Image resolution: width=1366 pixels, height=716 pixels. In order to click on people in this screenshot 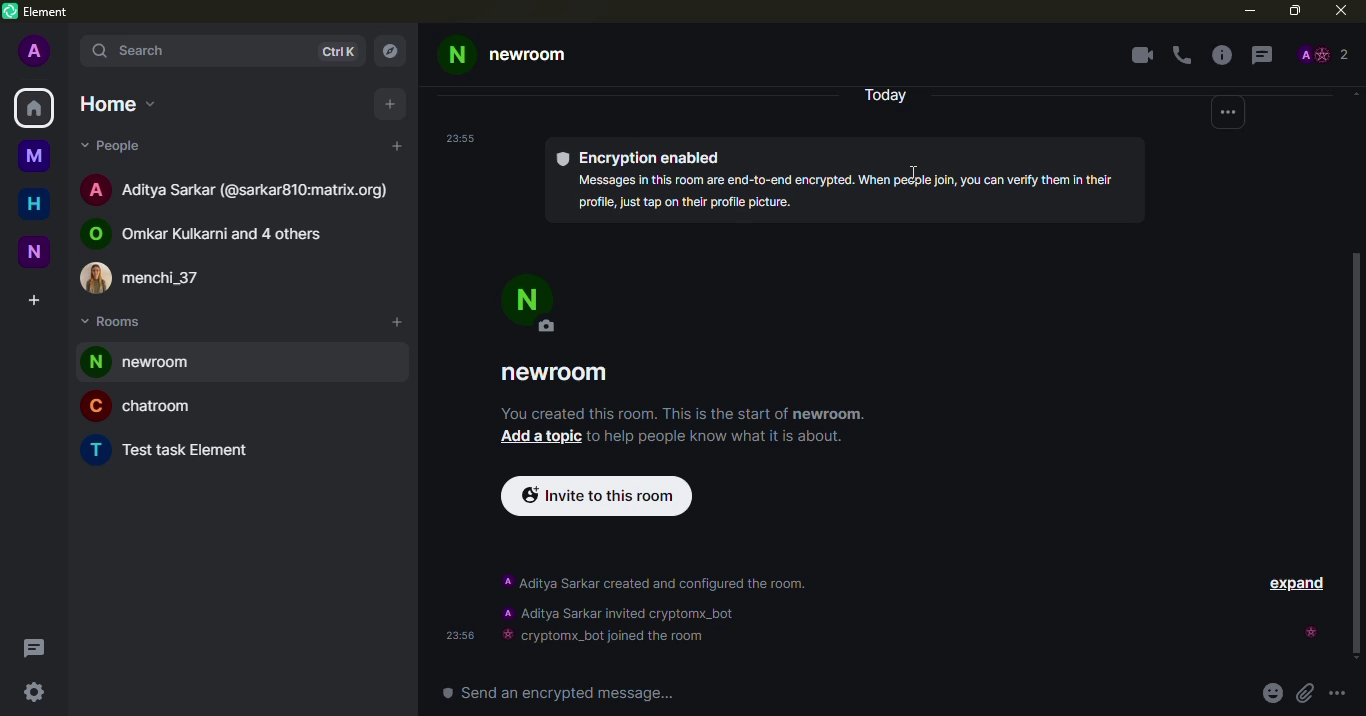, I will do `click(1325, 52)`.